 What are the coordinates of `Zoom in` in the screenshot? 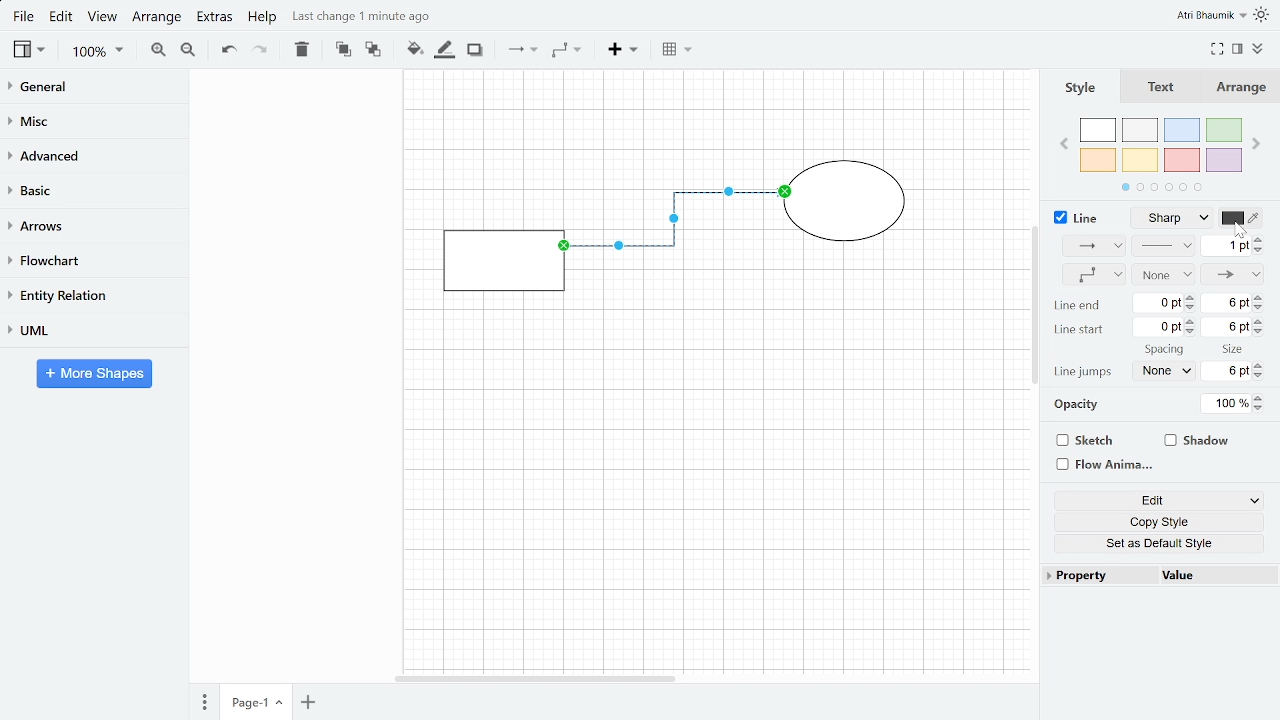 It's located at (158, 50).